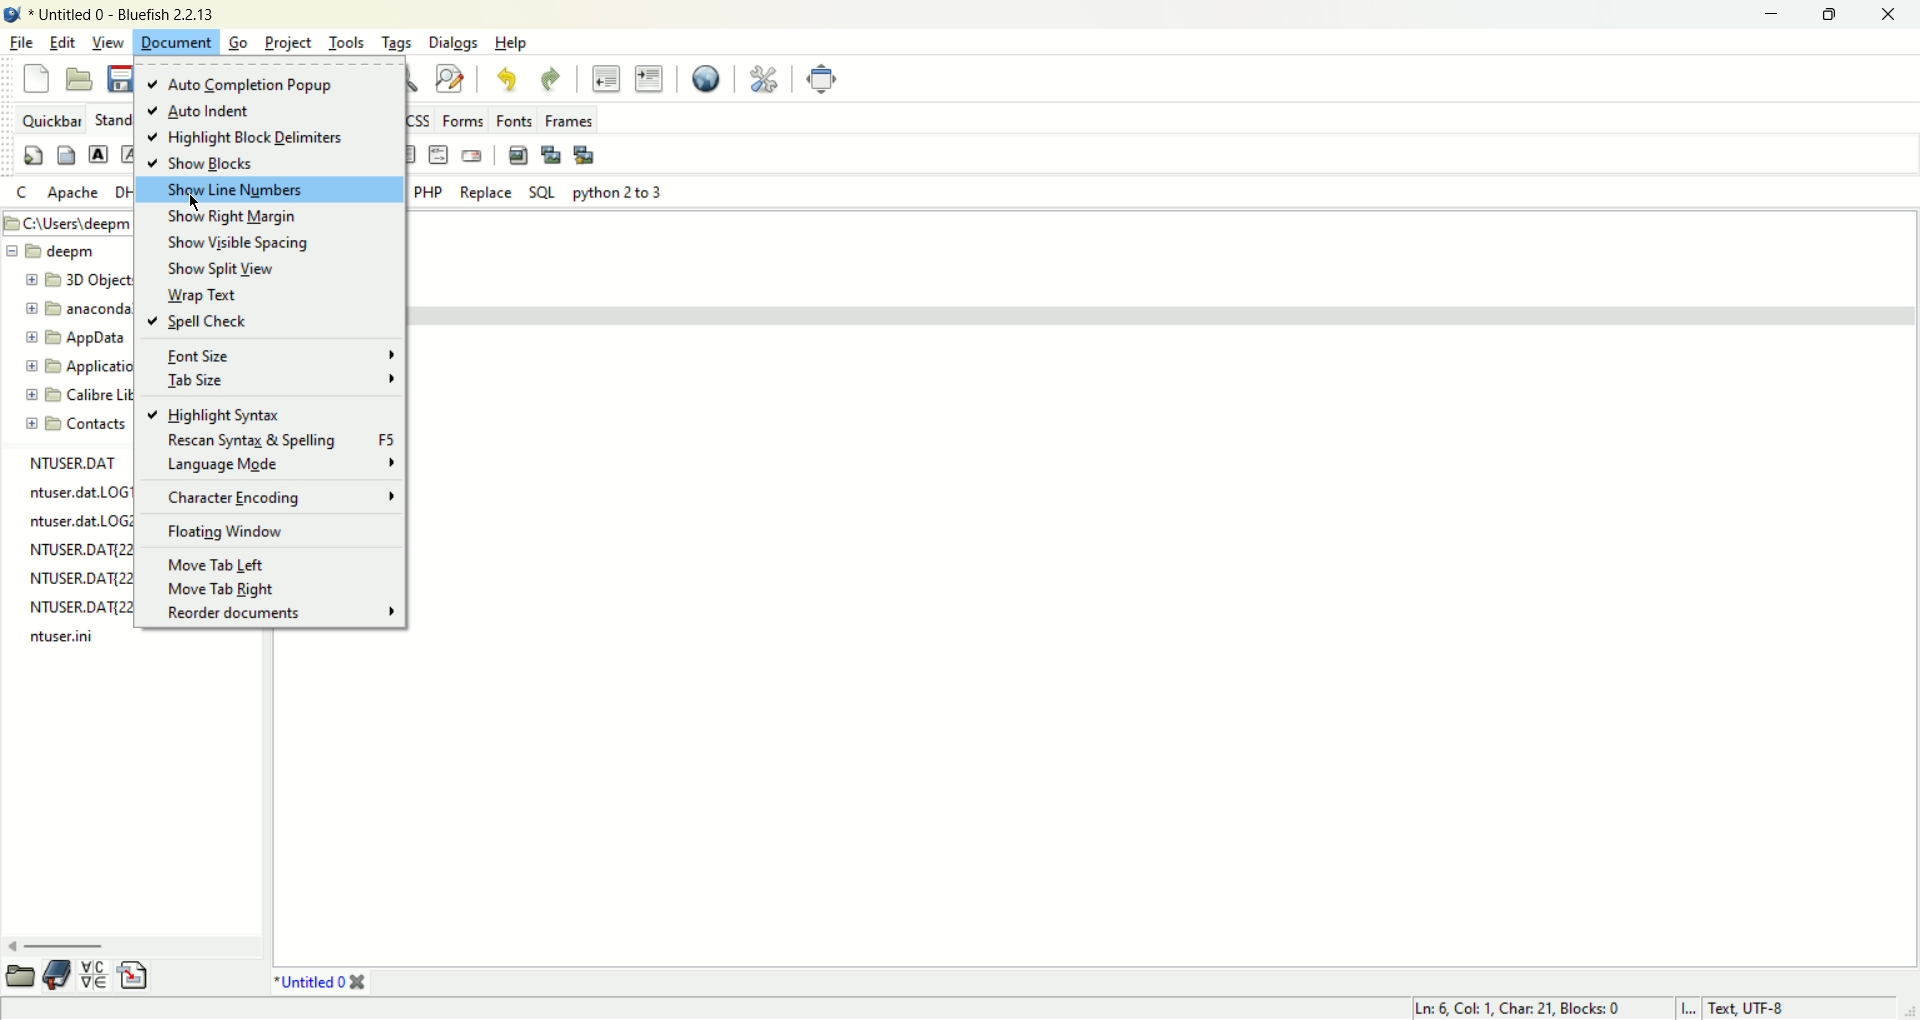 Image resolution: width=1920 pixels, height=1020 pixels. What do you see at coordinates (198, 112) in the screenshot?
I see `auto indent` at bounding box center [198, 112].